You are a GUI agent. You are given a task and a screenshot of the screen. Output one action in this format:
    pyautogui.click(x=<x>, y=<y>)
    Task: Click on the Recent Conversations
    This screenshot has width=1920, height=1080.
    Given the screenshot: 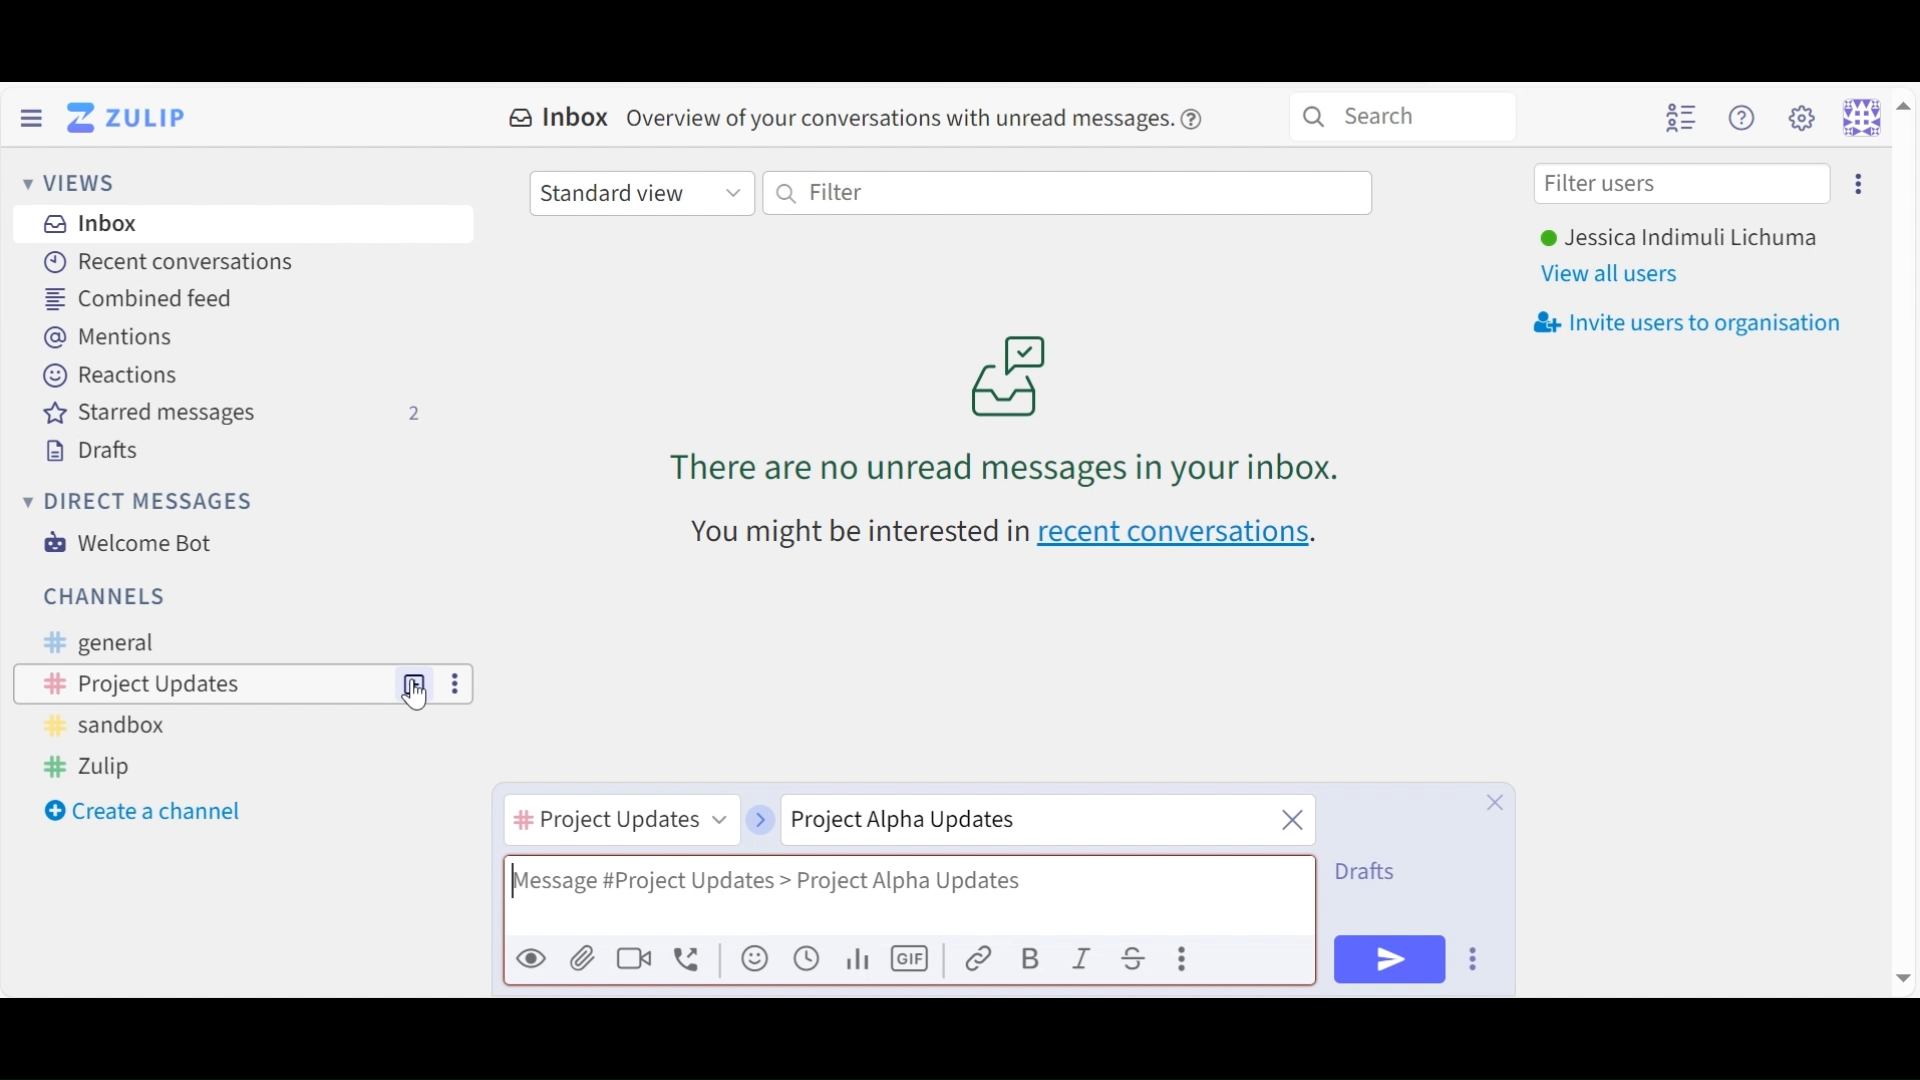 What is the action you would take?
    pyautogui.click(x=171, y=262)
    